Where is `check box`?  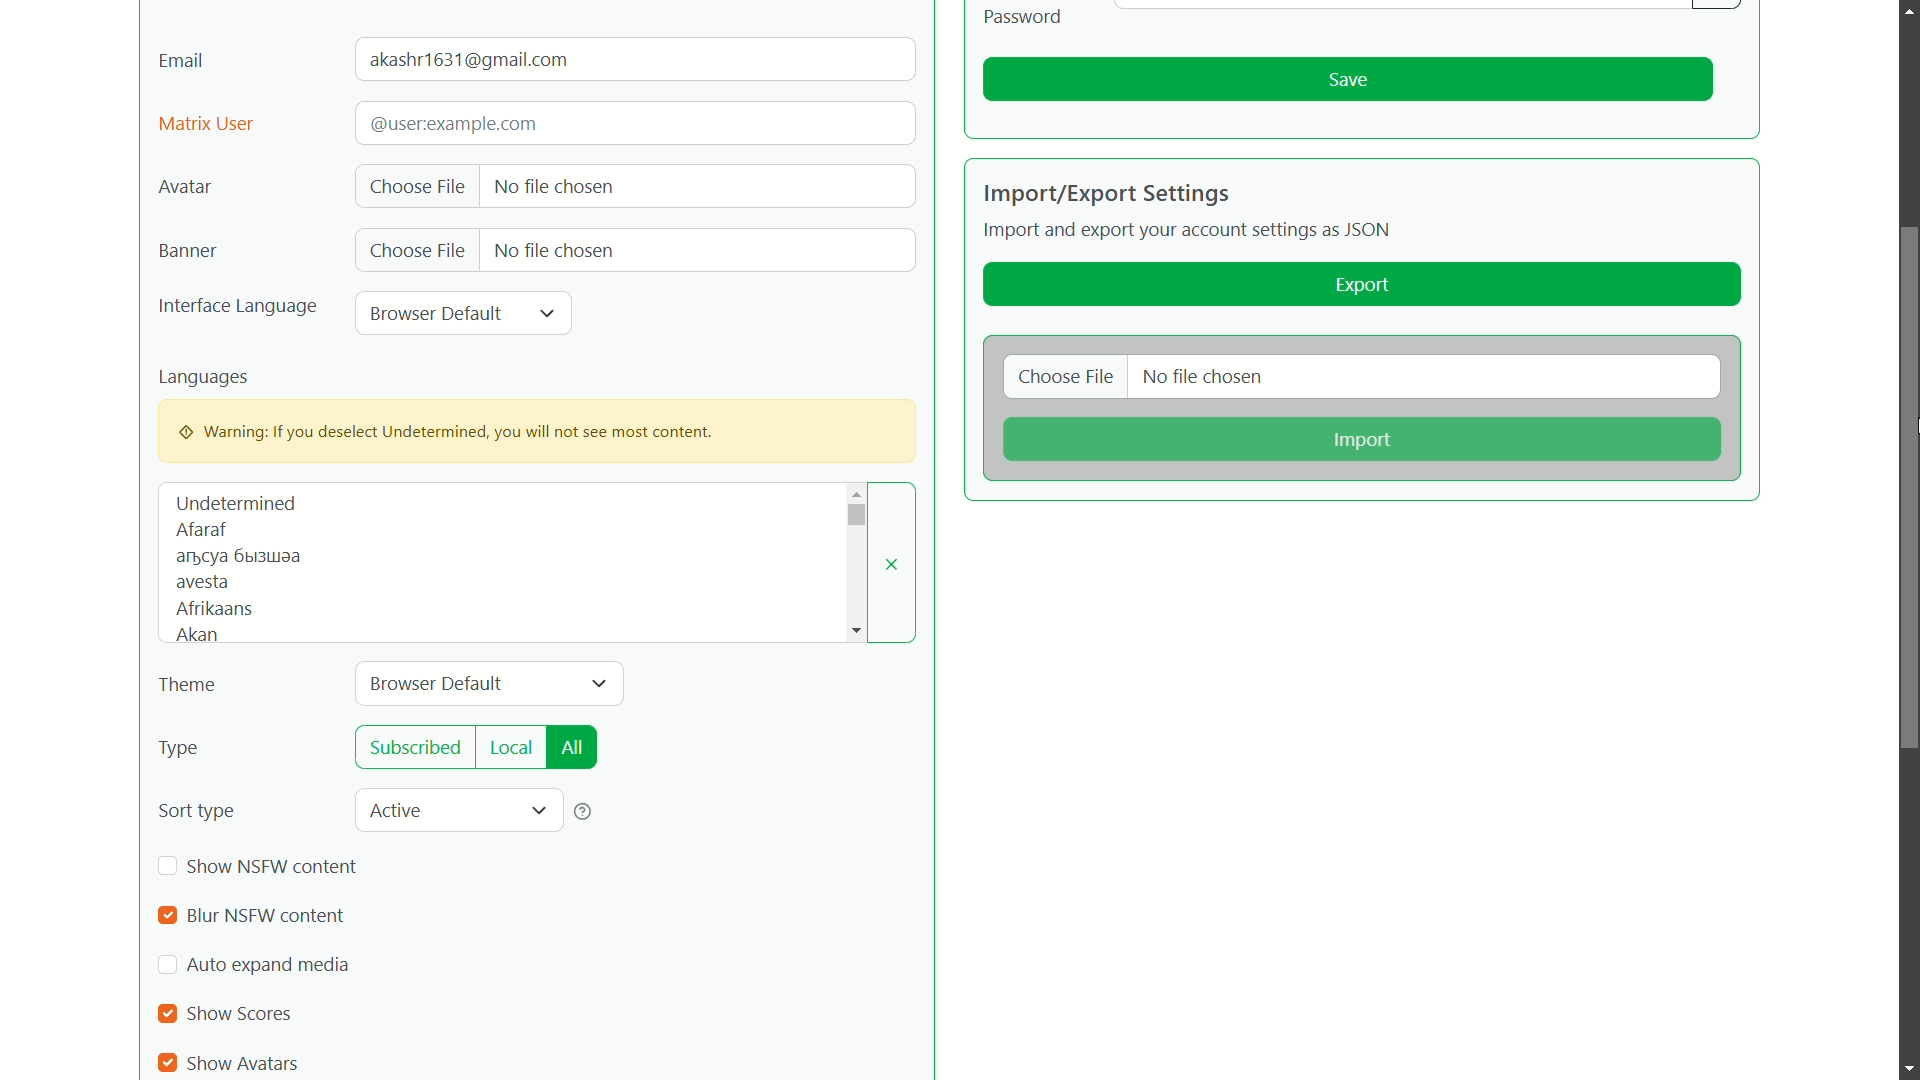
check box is located at coordinates (167, 967).